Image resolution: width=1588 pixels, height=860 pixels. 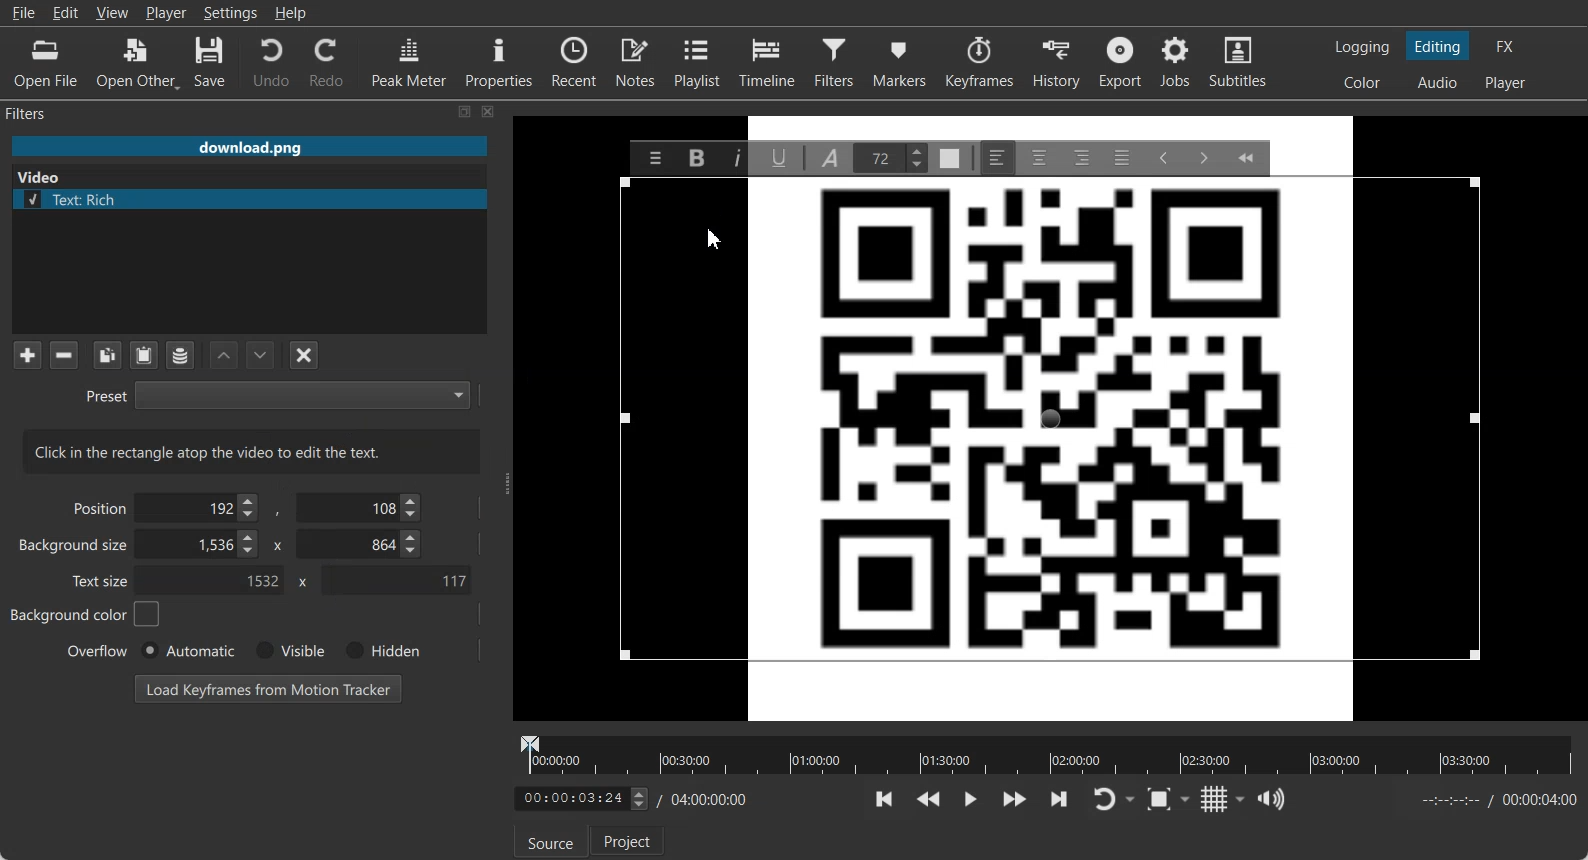 What do you see at coordinates (1049, 420) in the screenshot?
I see `Text Frame` at bounding box center [1049, 420].